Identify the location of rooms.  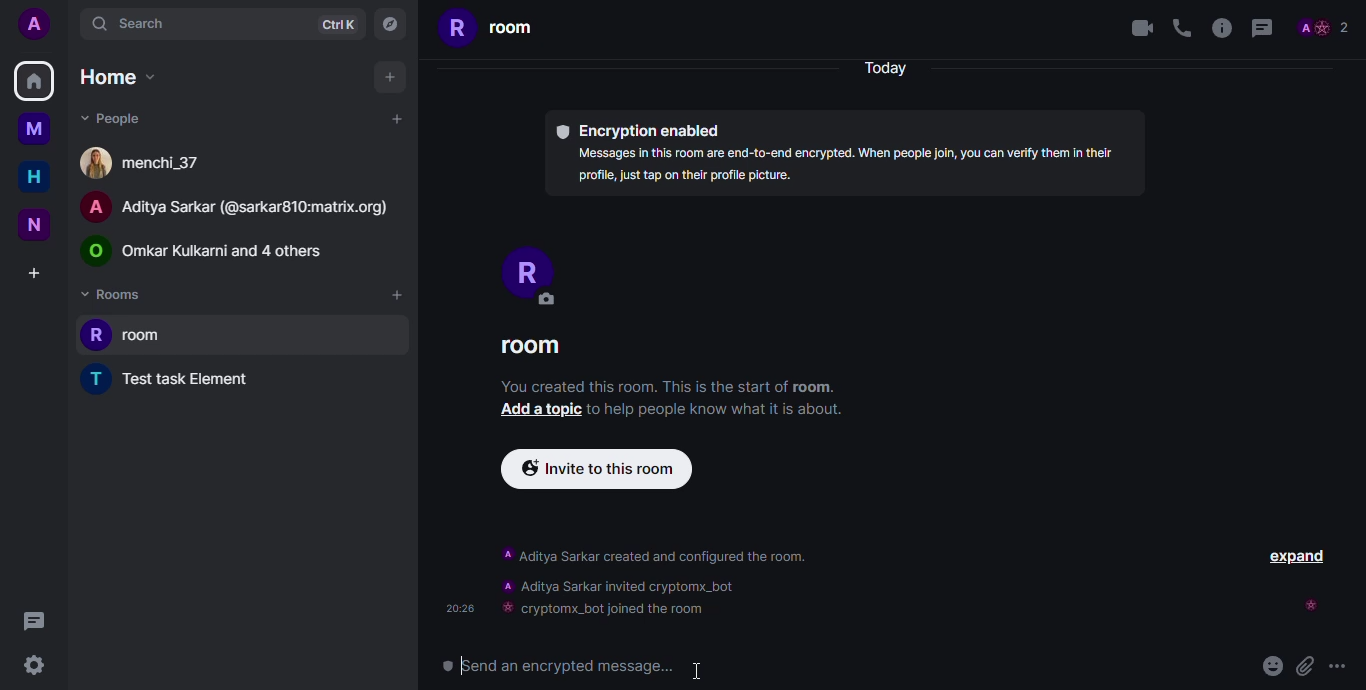
(115, 294).